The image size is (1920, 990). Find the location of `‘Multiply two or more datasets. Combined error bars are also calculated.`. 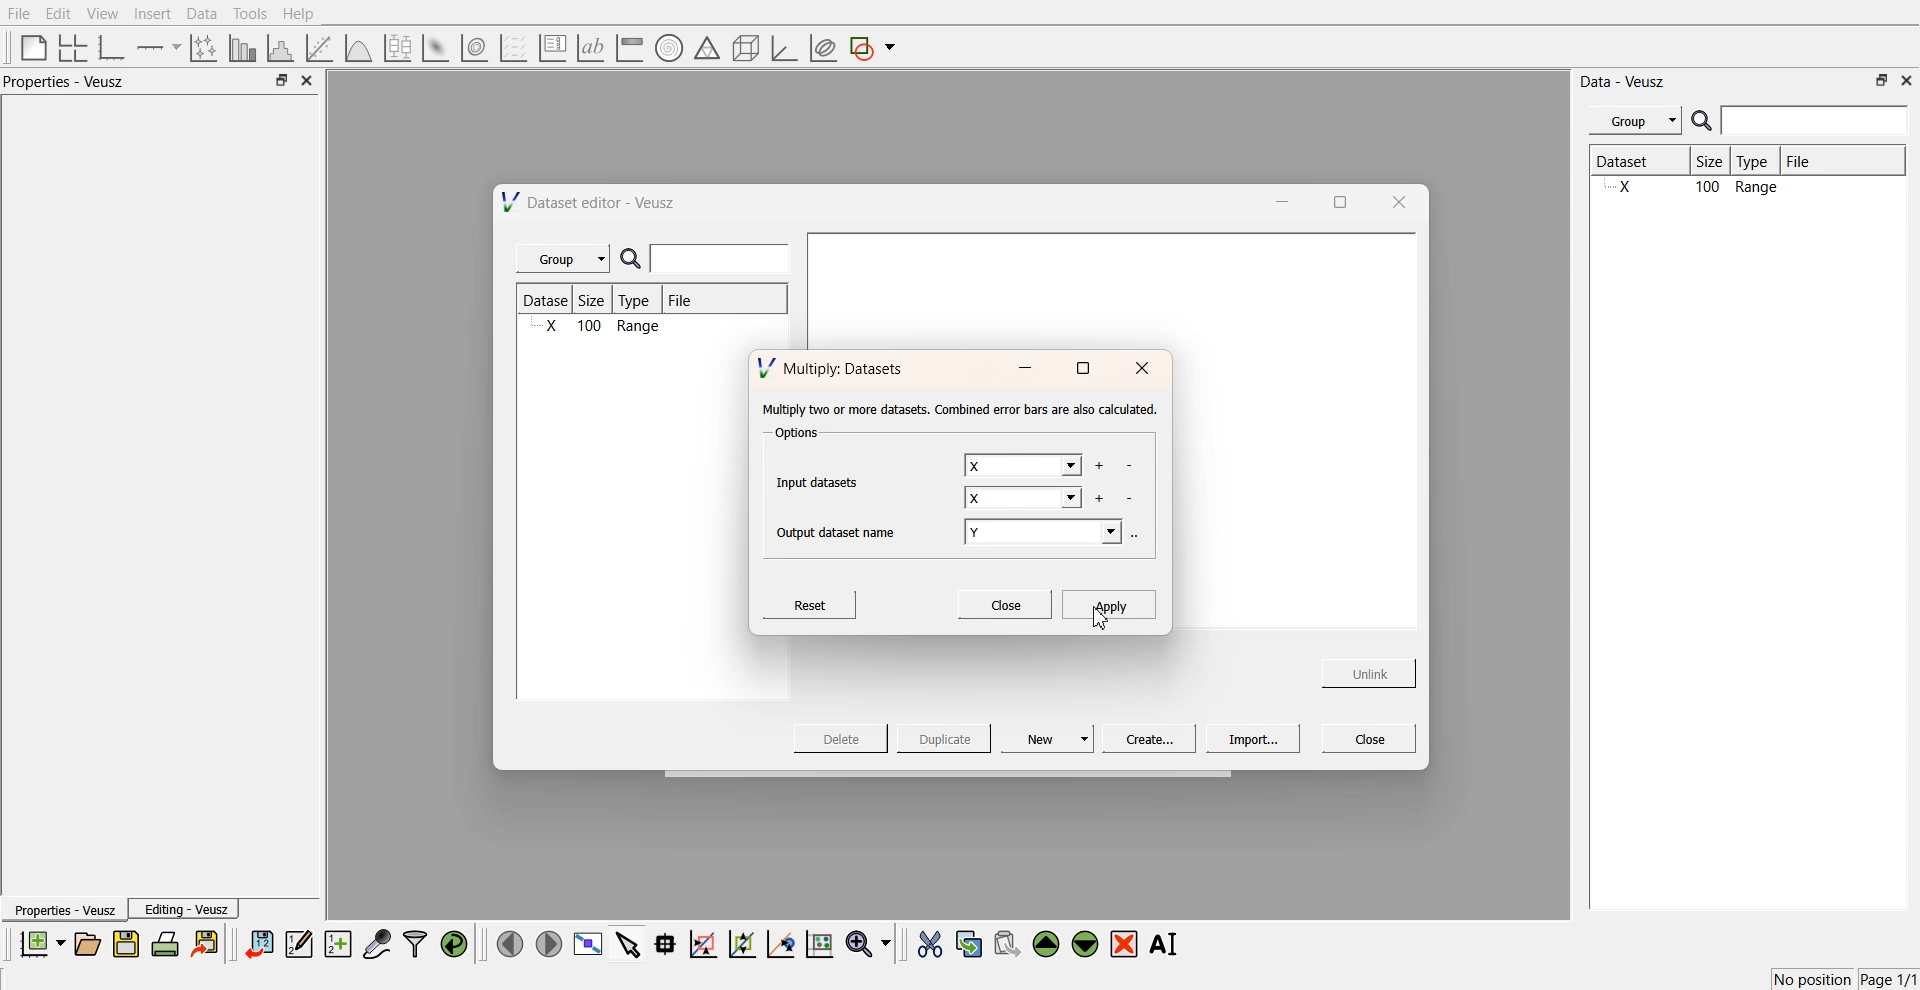

‘Multiply two or more datasets. Combined error bars are also calculated. is located at coordinates (960, 410).